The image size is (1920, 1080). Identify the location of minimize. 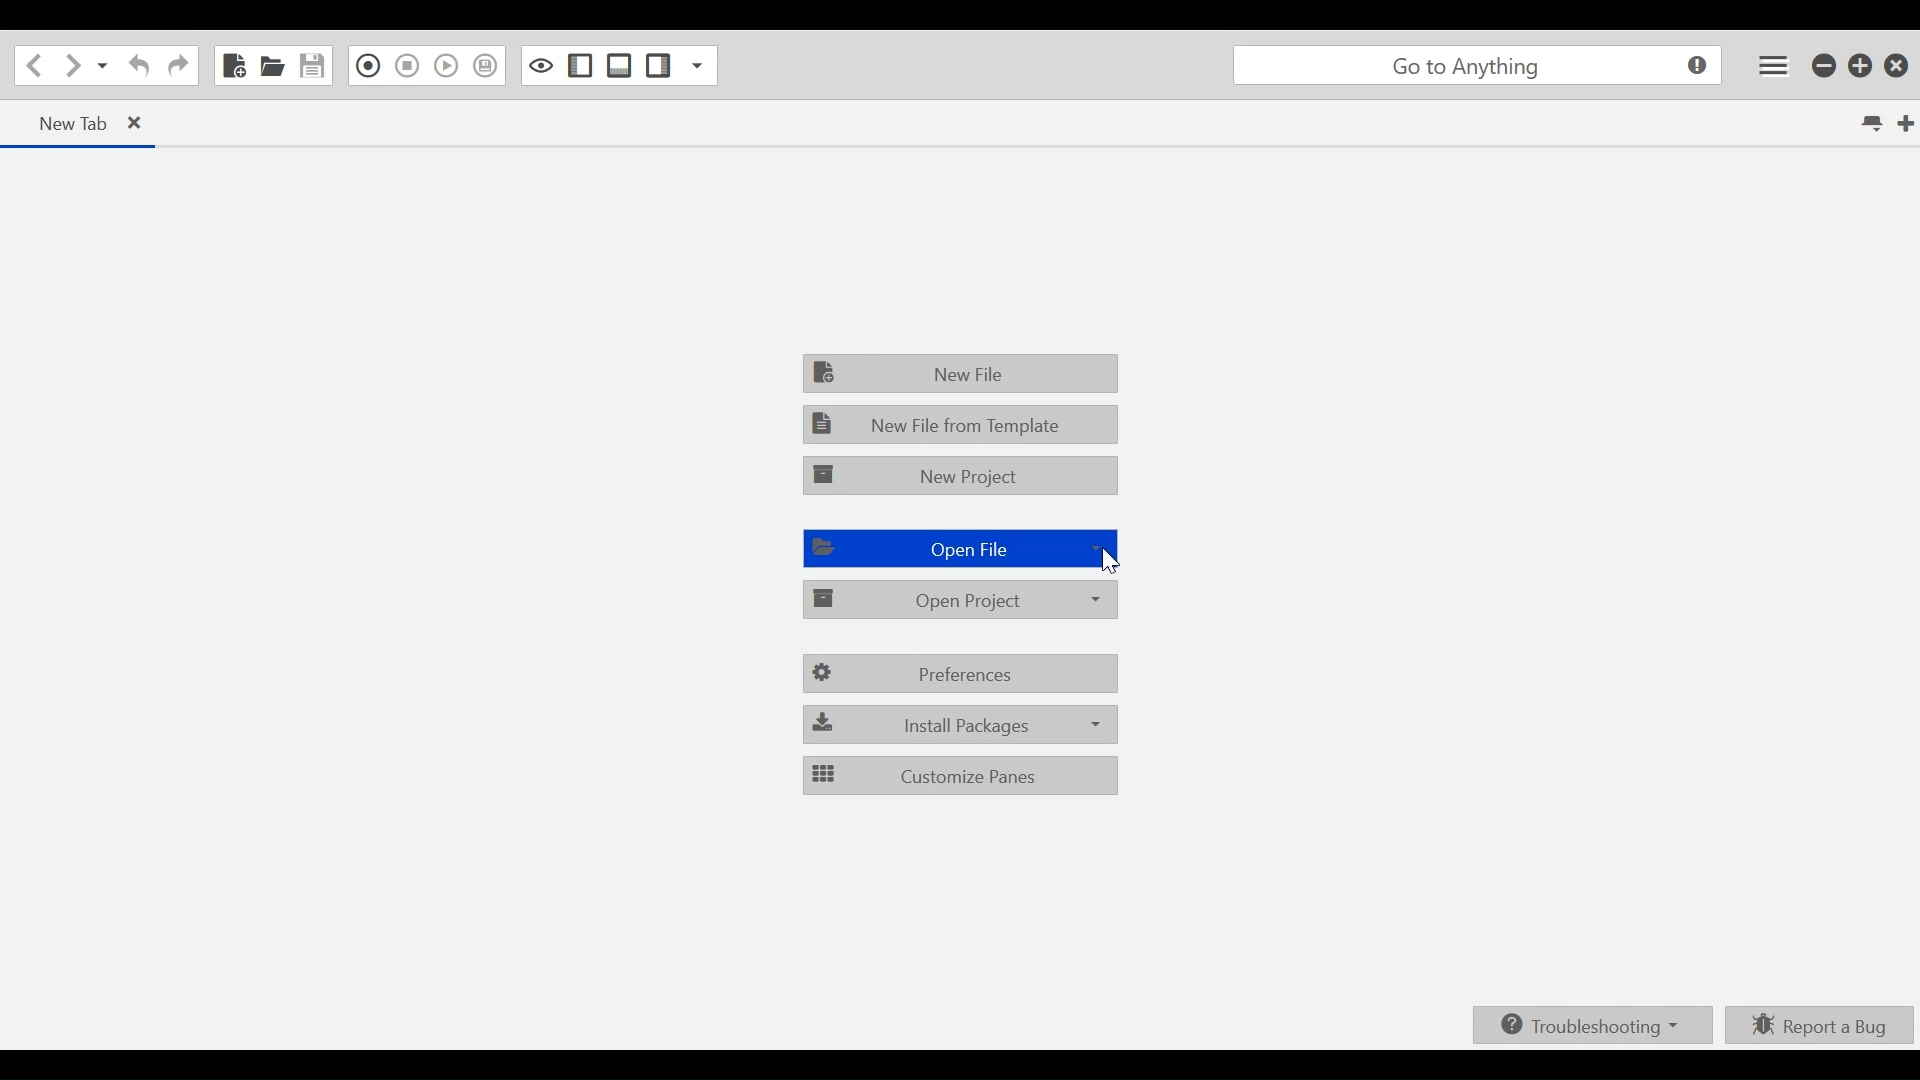
(1823, 66).